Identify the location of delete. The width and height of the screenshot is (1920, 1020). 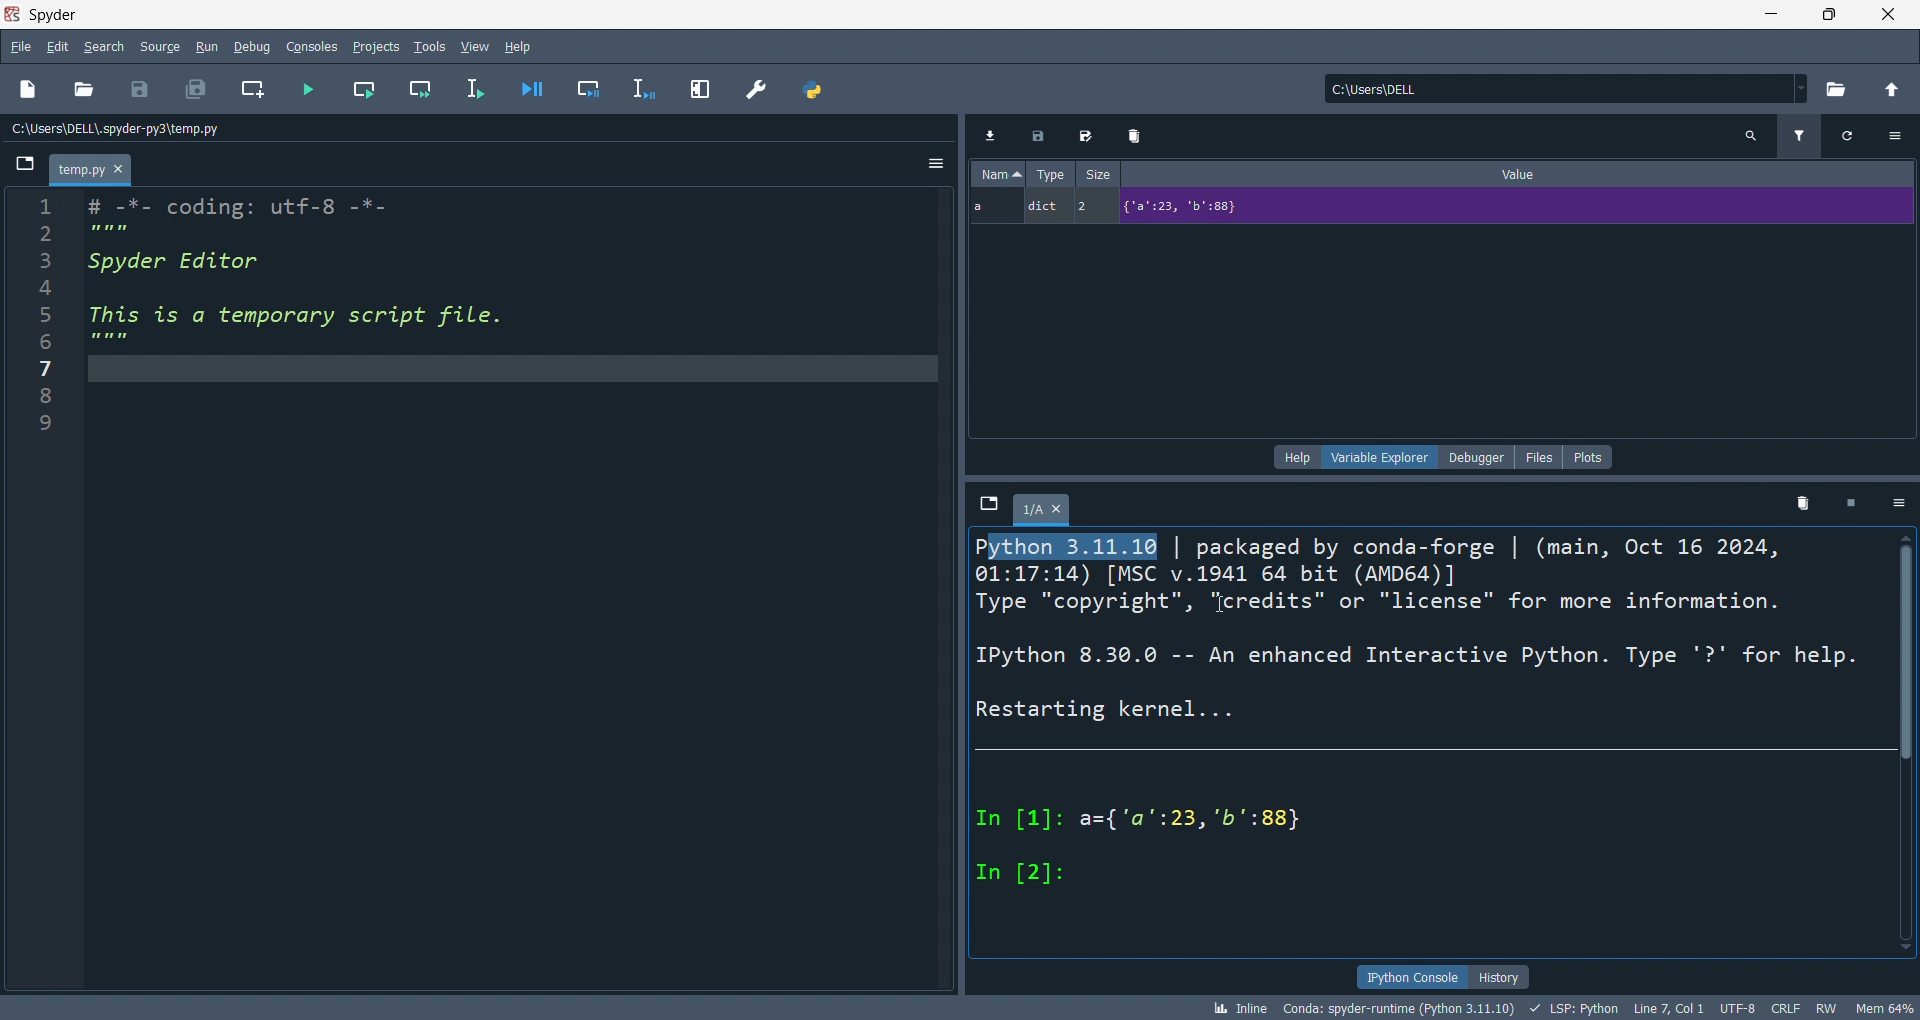
(1139, 133).